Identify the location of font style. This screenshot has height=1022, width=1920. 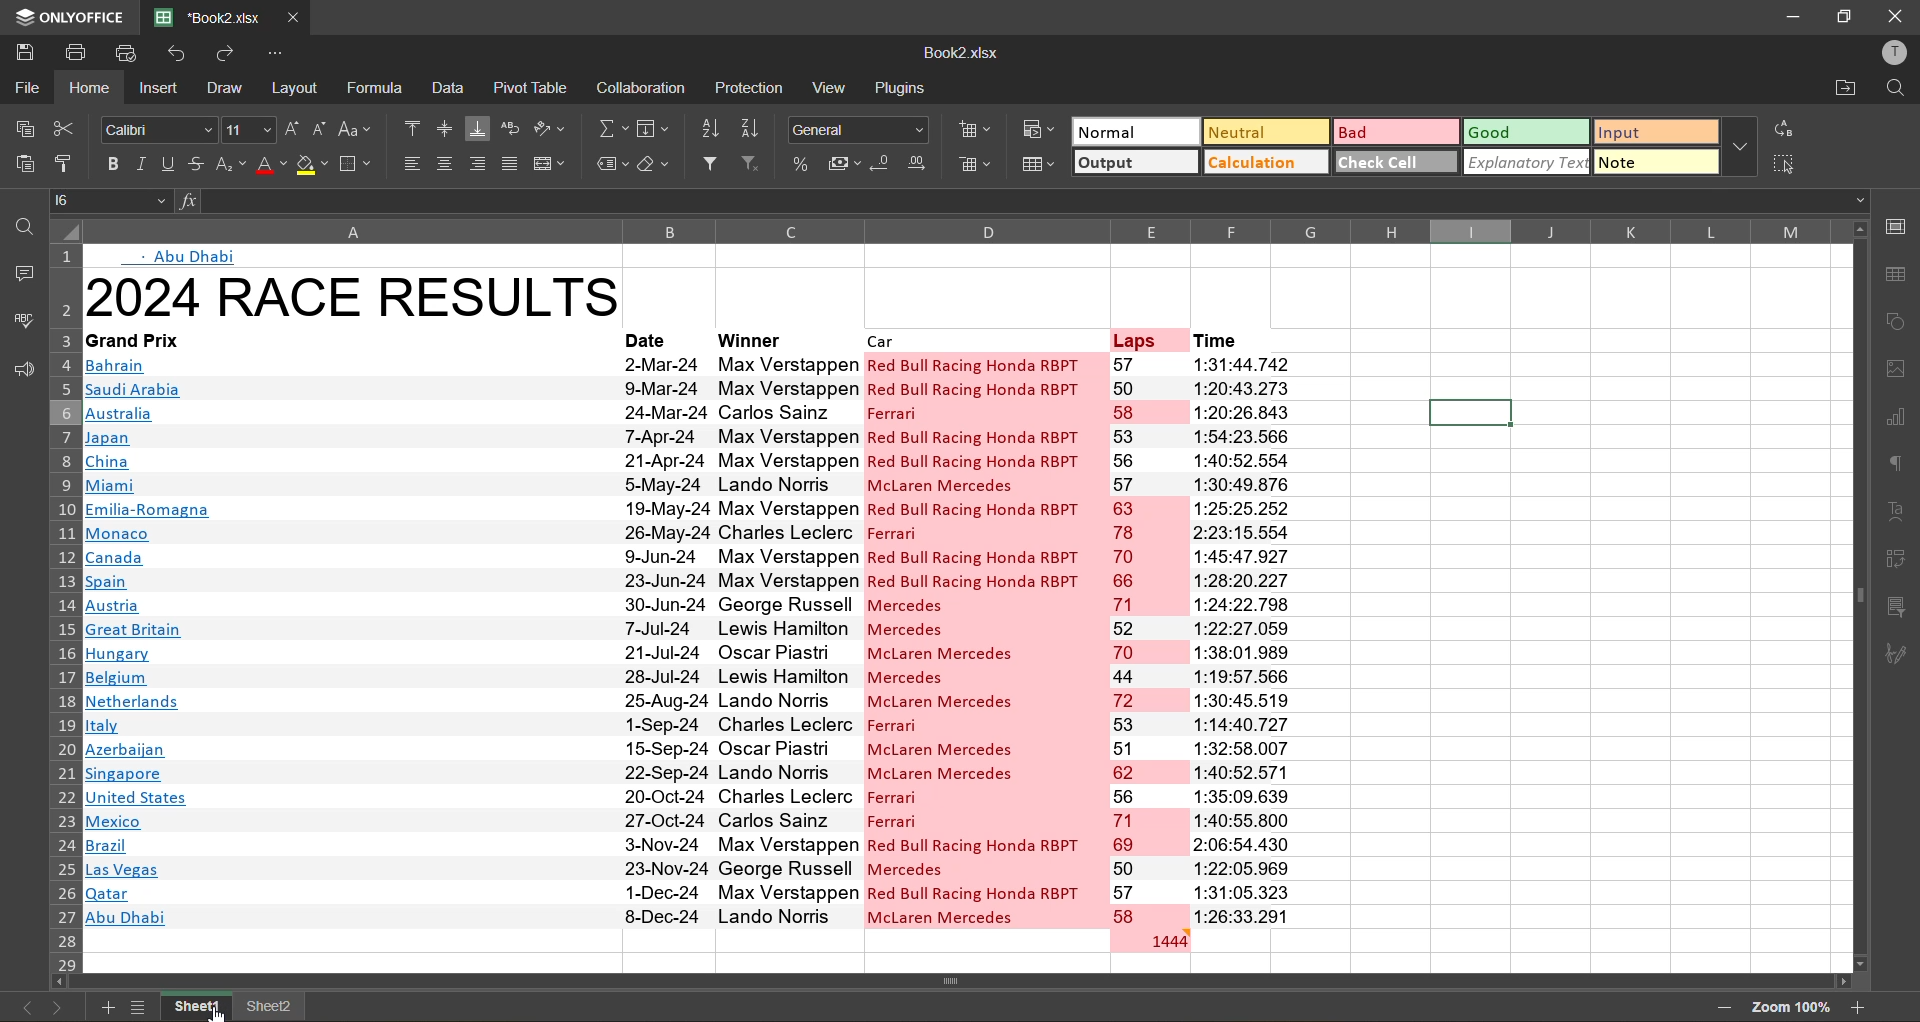
(156, 127).